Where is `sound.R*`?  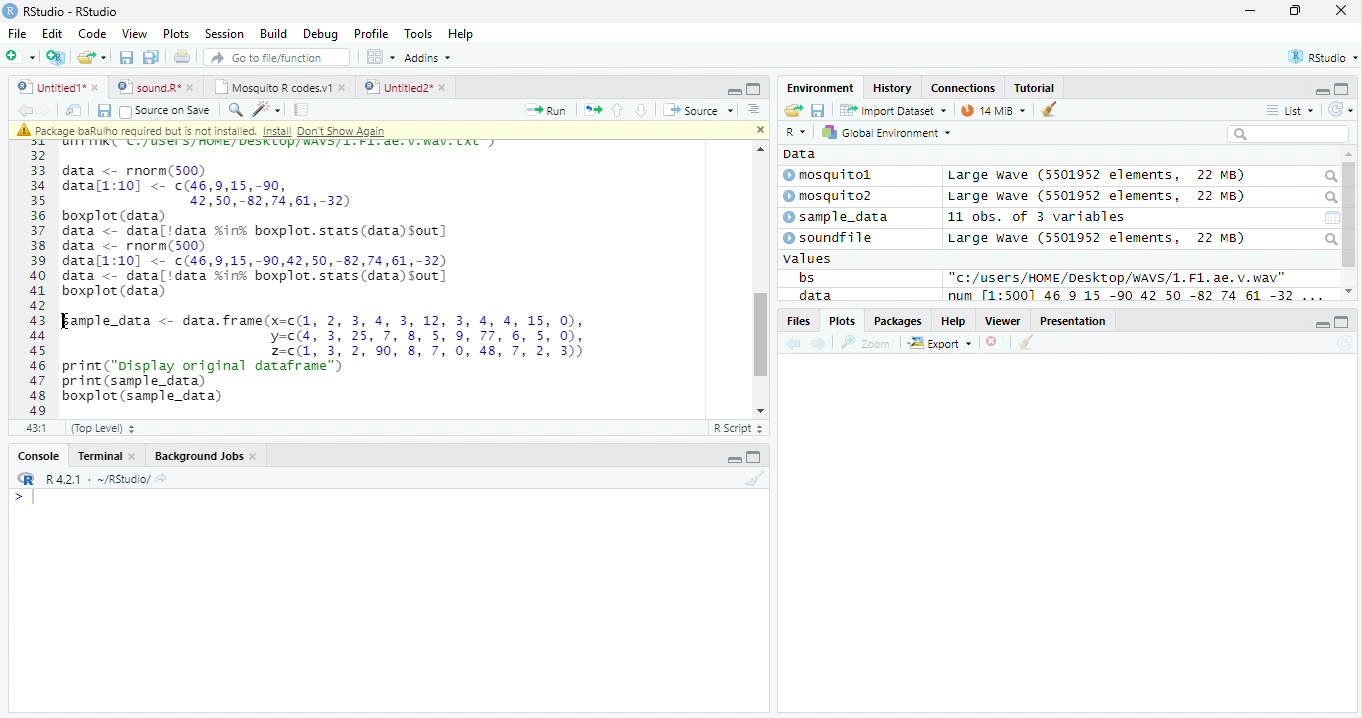
sound.R* is located at coordinates (153, 86).